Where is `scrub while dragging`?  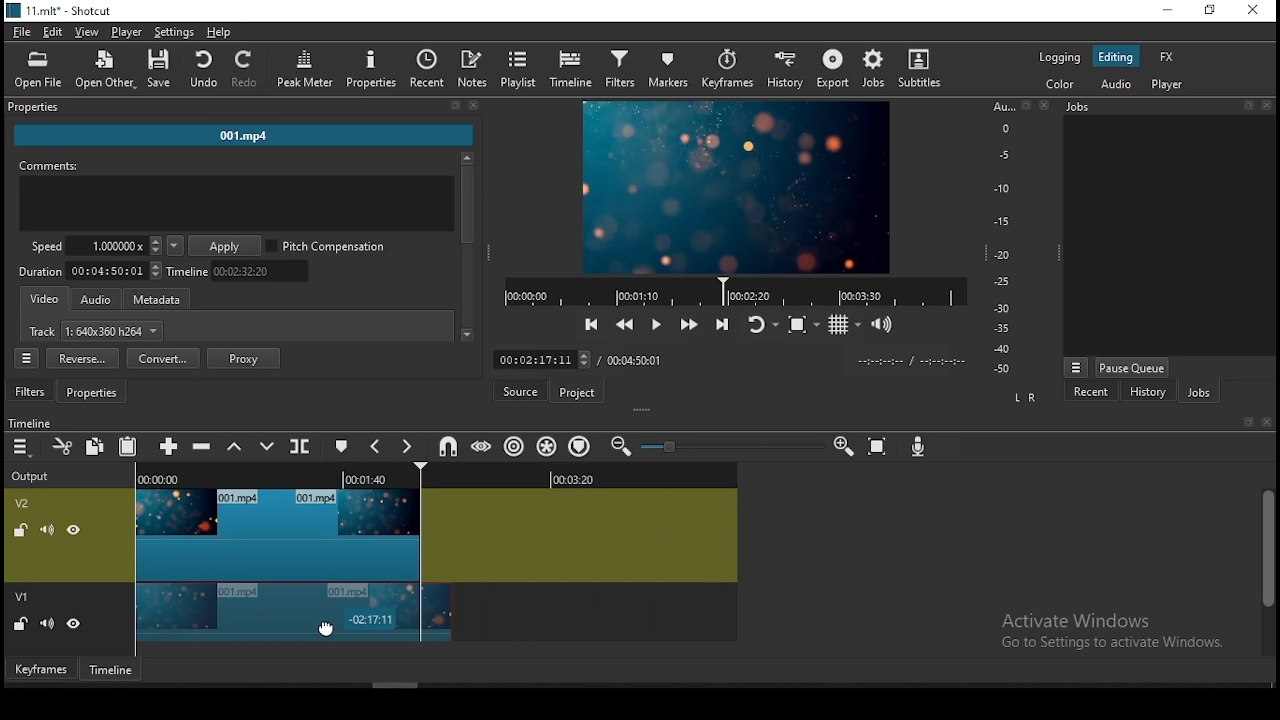 scrub while dragging is located at coordinates (484, 445).